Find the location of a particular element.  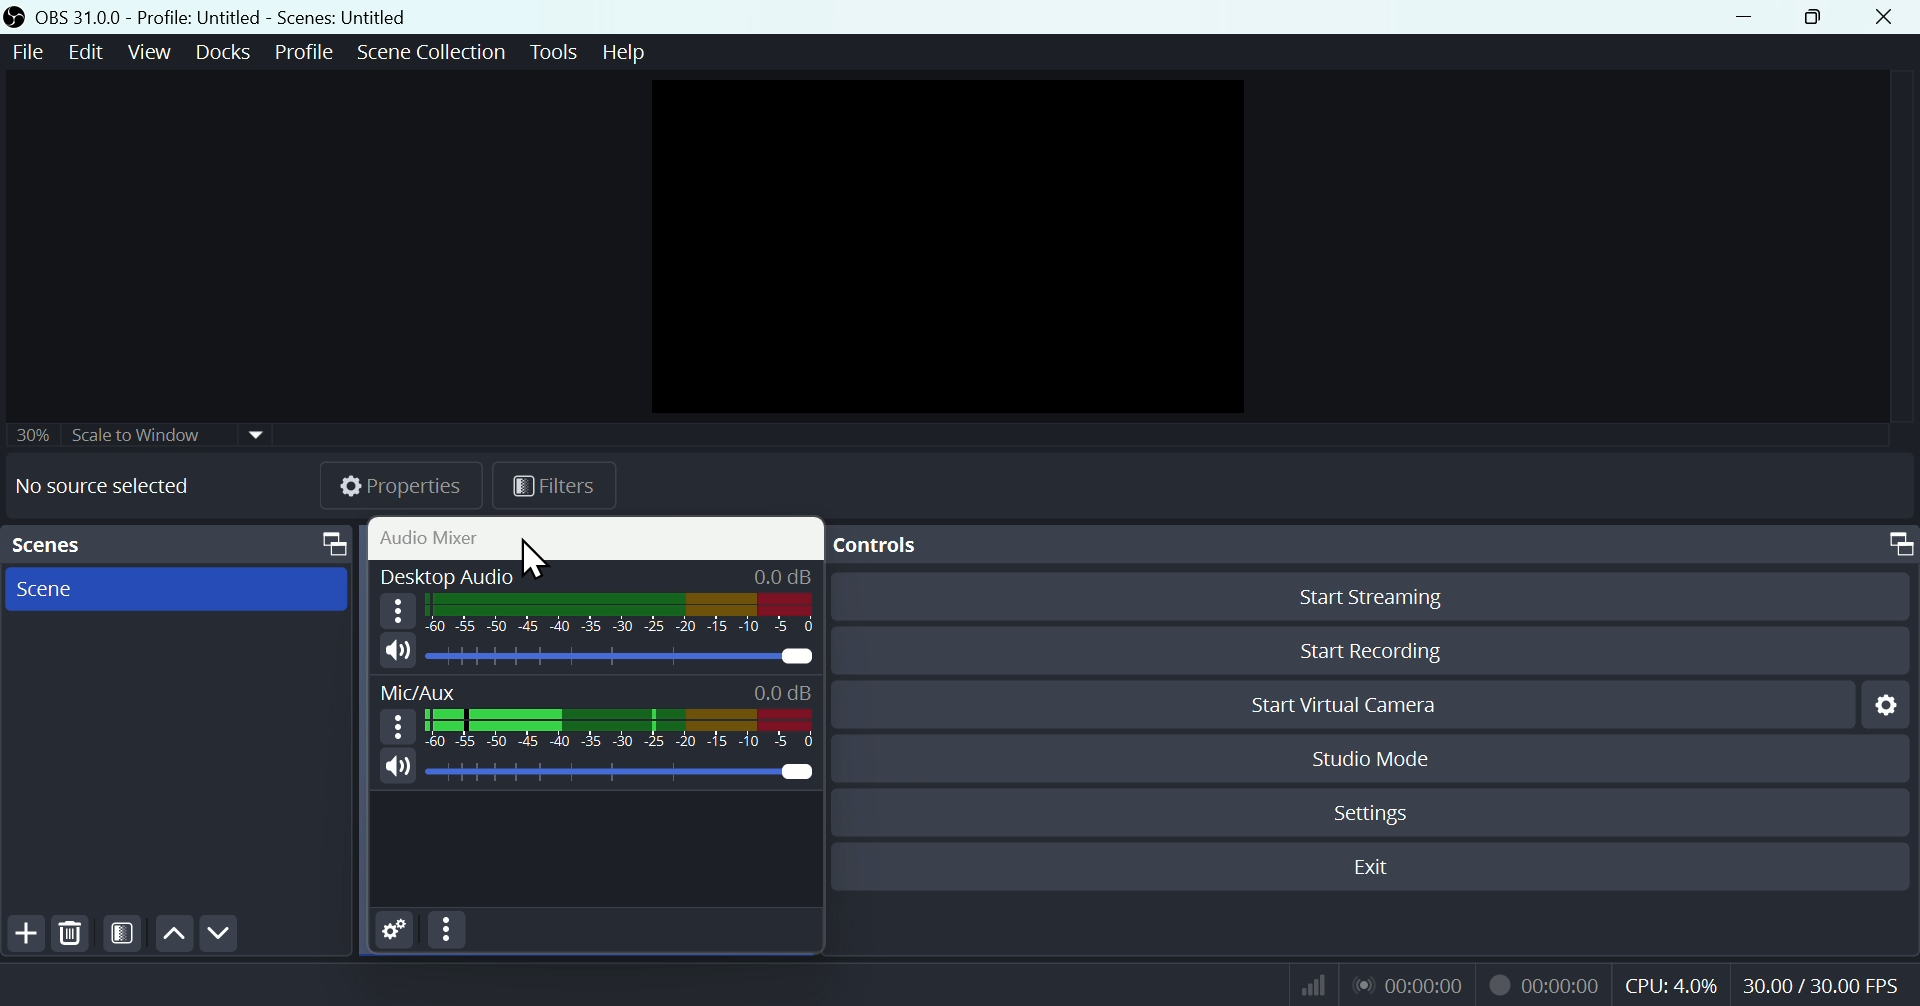

More options is located at coordinates (397, 609).